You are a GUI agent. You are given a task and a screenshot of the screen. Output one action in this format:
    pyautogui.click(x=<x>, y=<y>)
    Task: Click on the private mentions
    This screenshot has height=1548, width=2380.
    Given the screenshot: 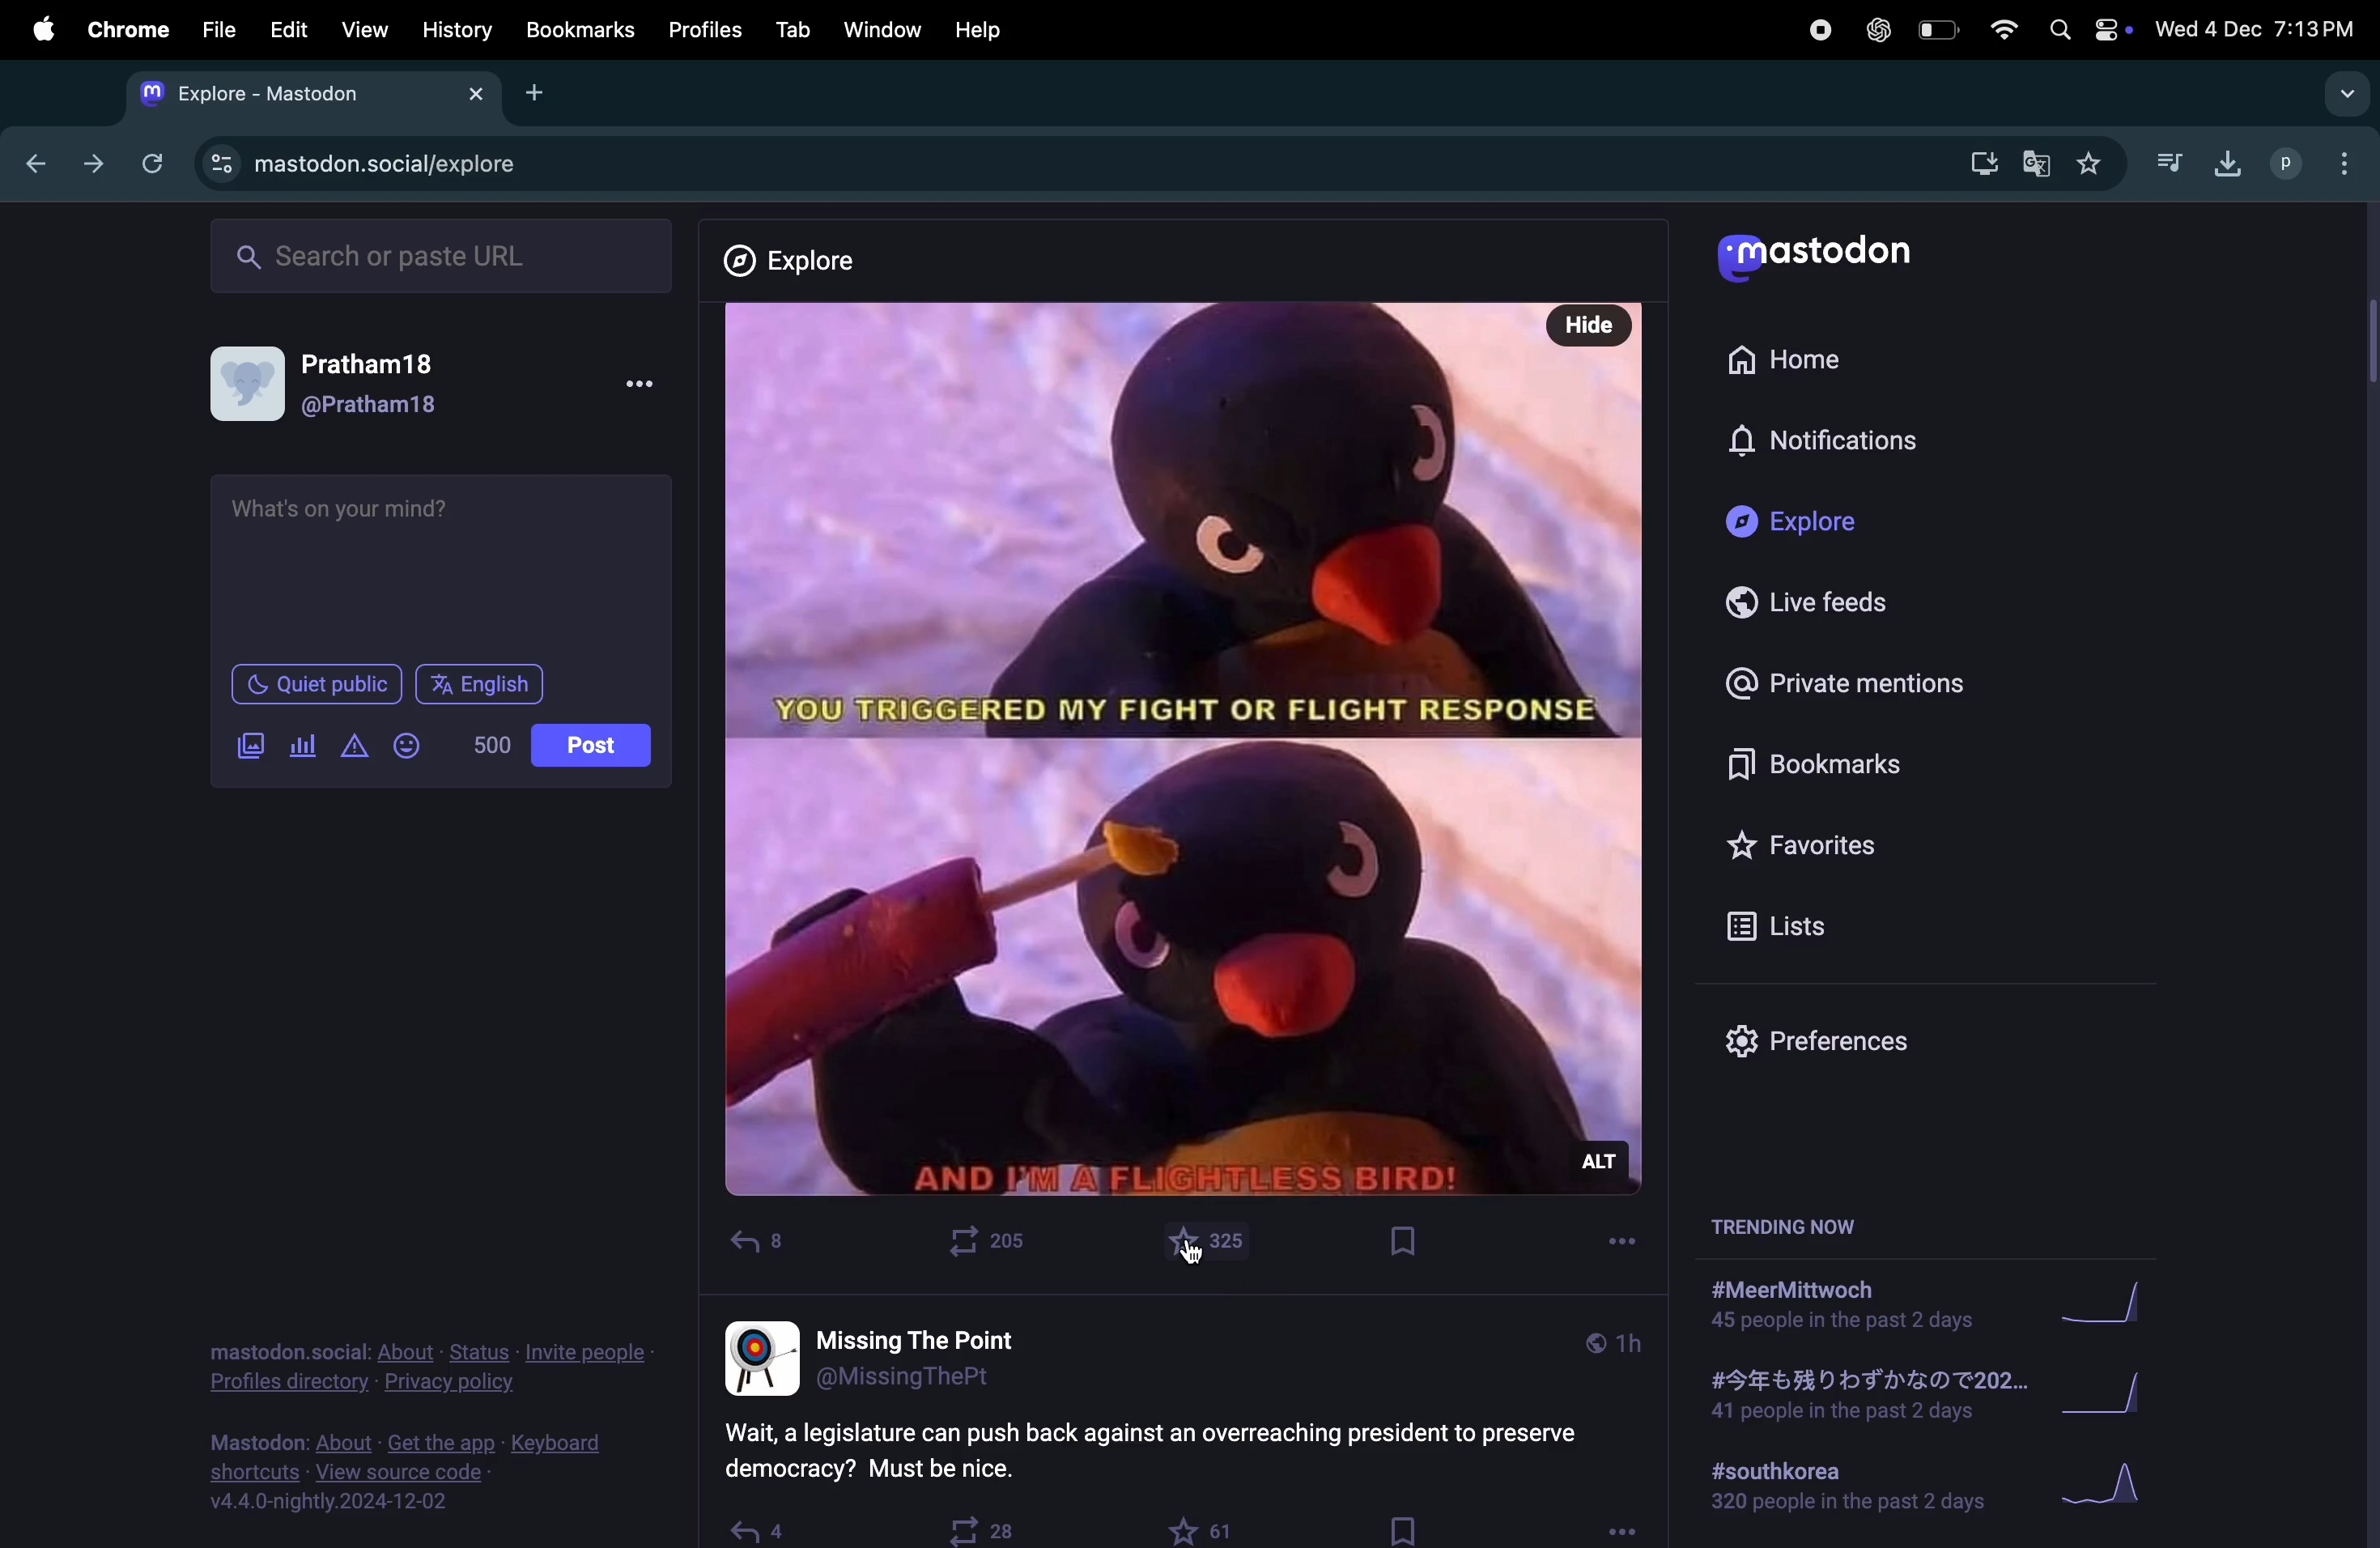 What is the action you would take?
    pyautogui.click(x=1860, y=686)
    